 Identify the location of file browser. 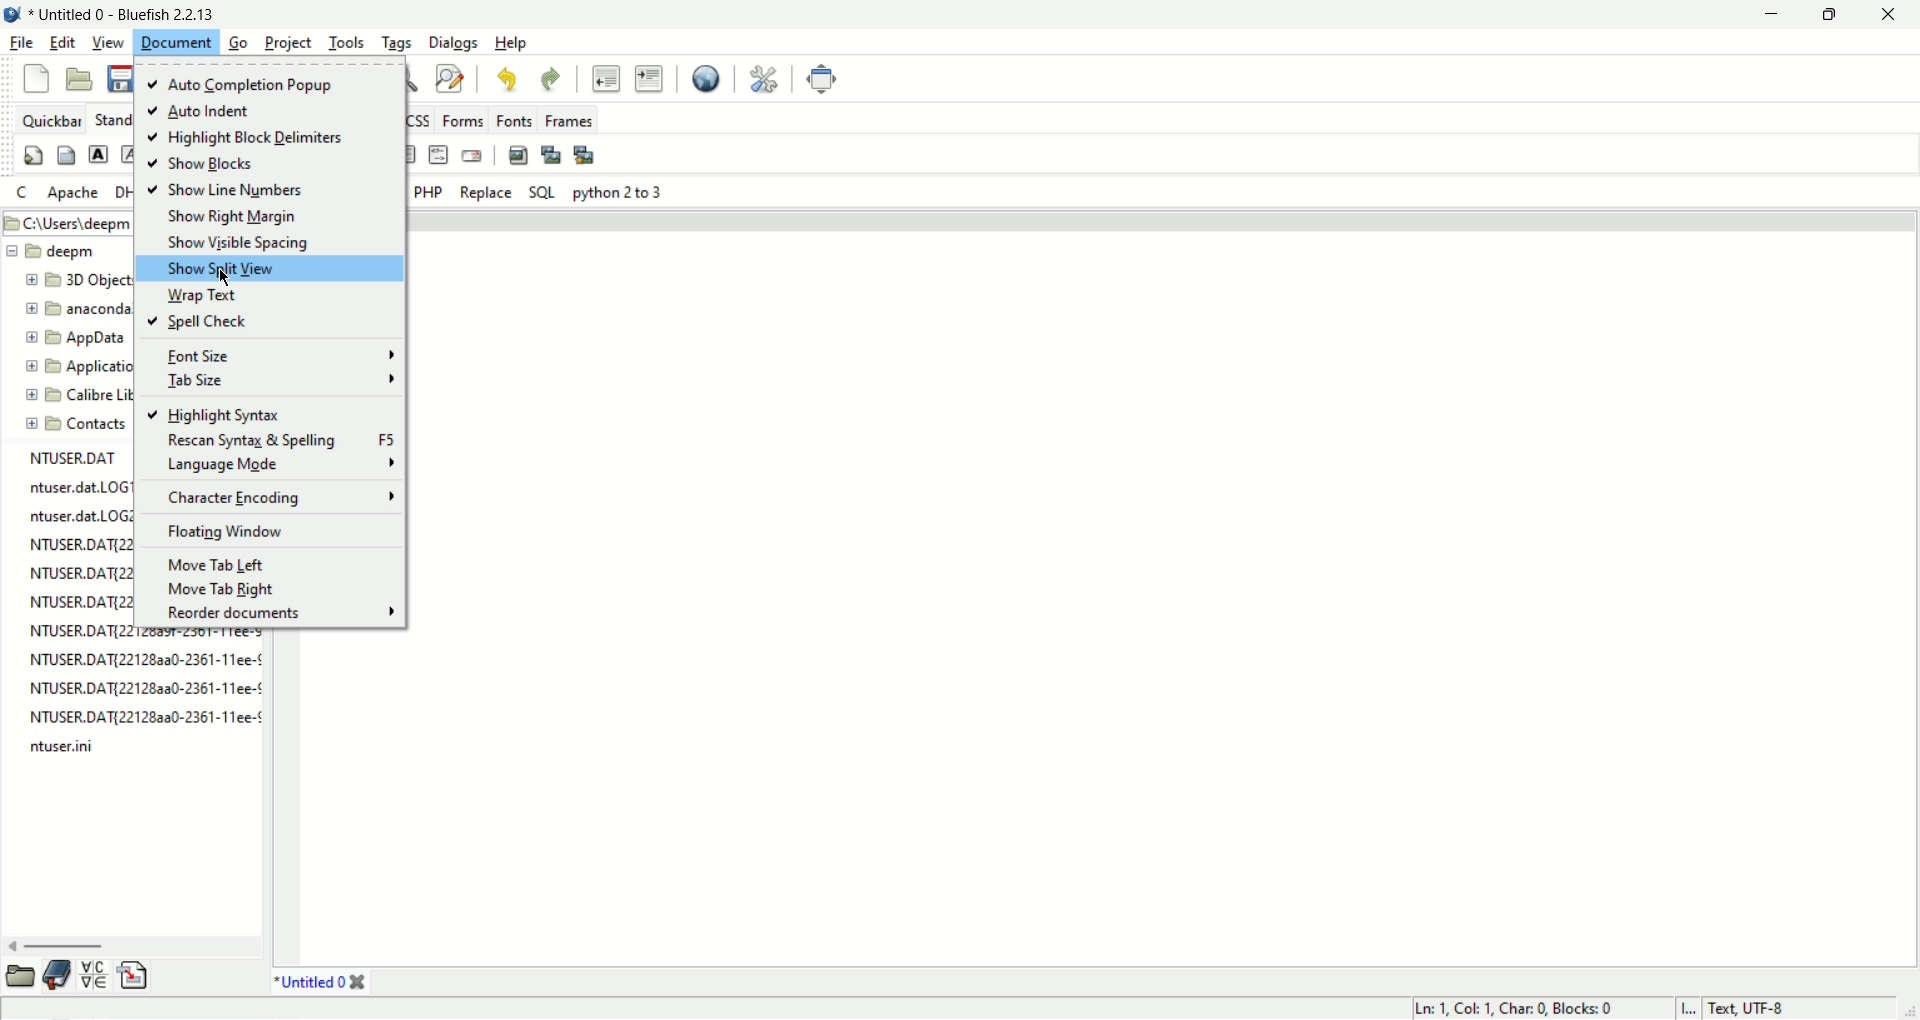
(18, 976).